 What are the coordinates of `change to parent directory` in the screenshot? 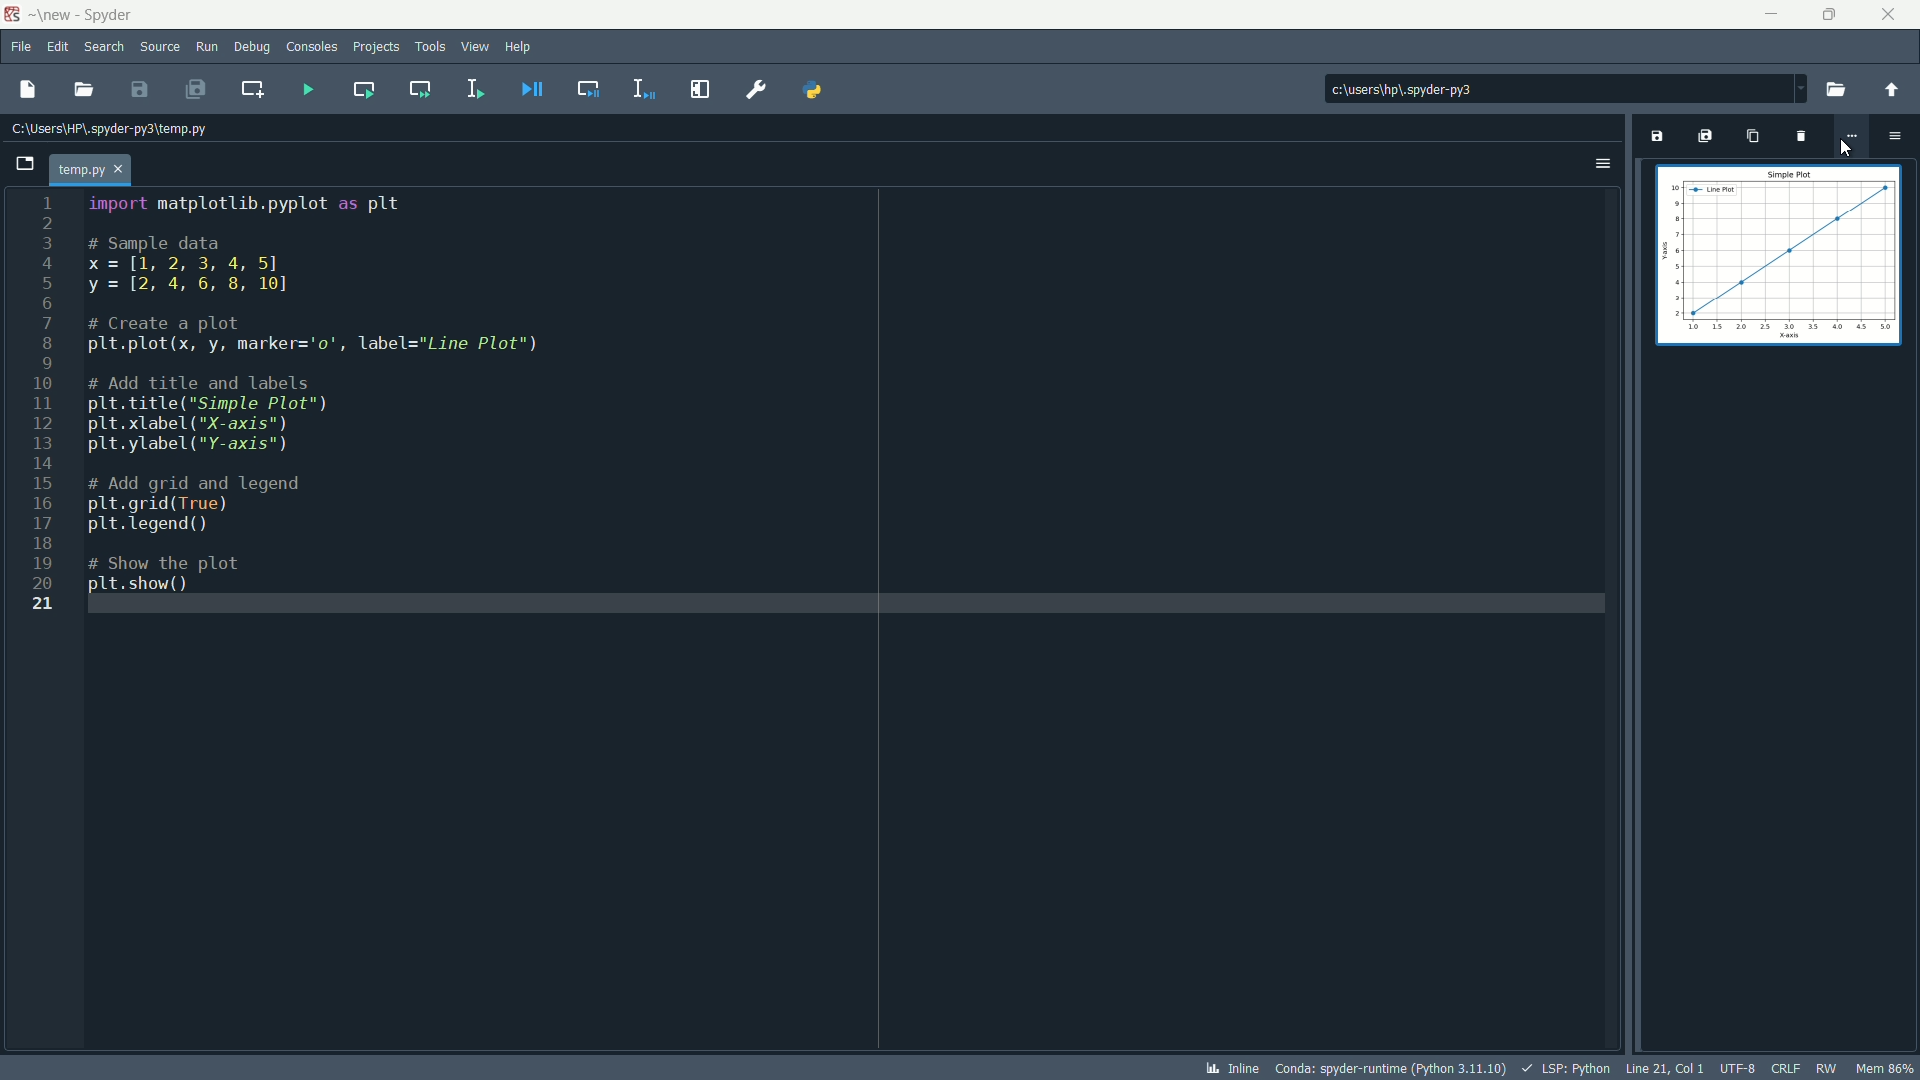 It's located at (1894, 86).